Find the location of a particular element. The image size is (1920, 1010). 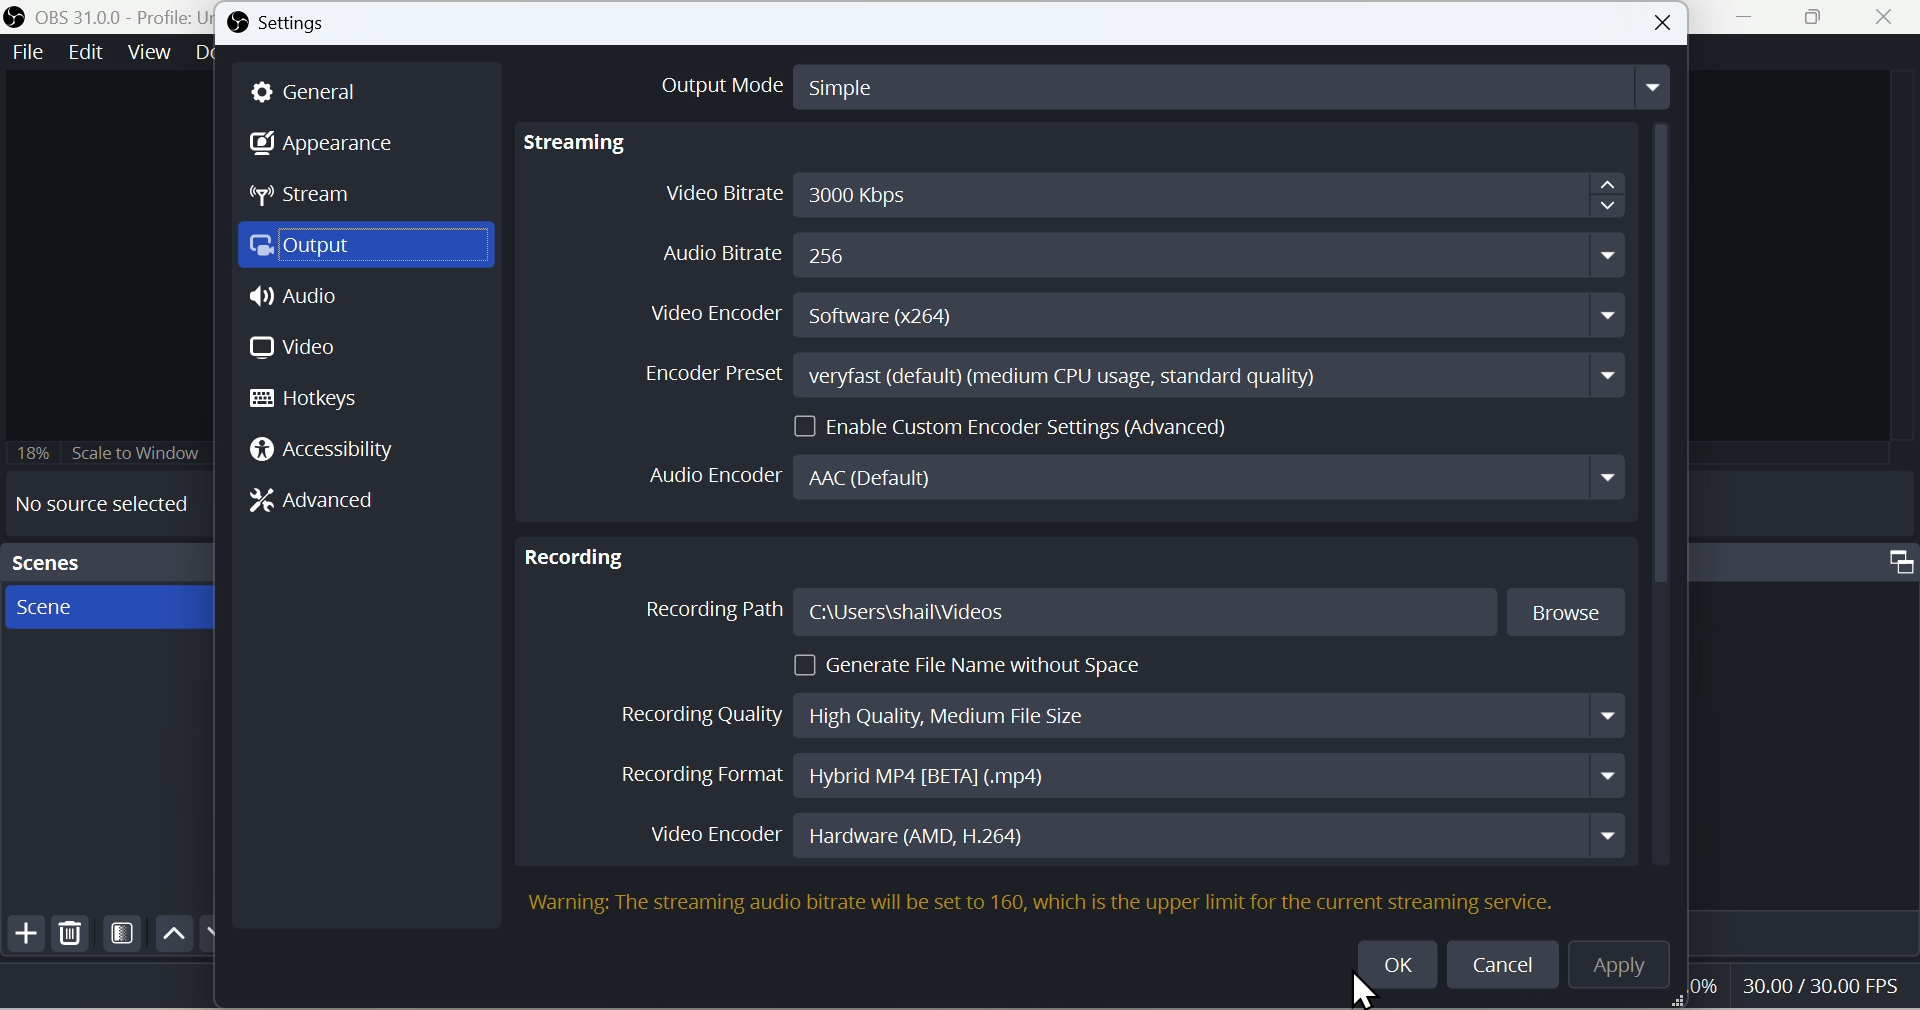

Encoder Preset is located at coordinates (1127, 375).